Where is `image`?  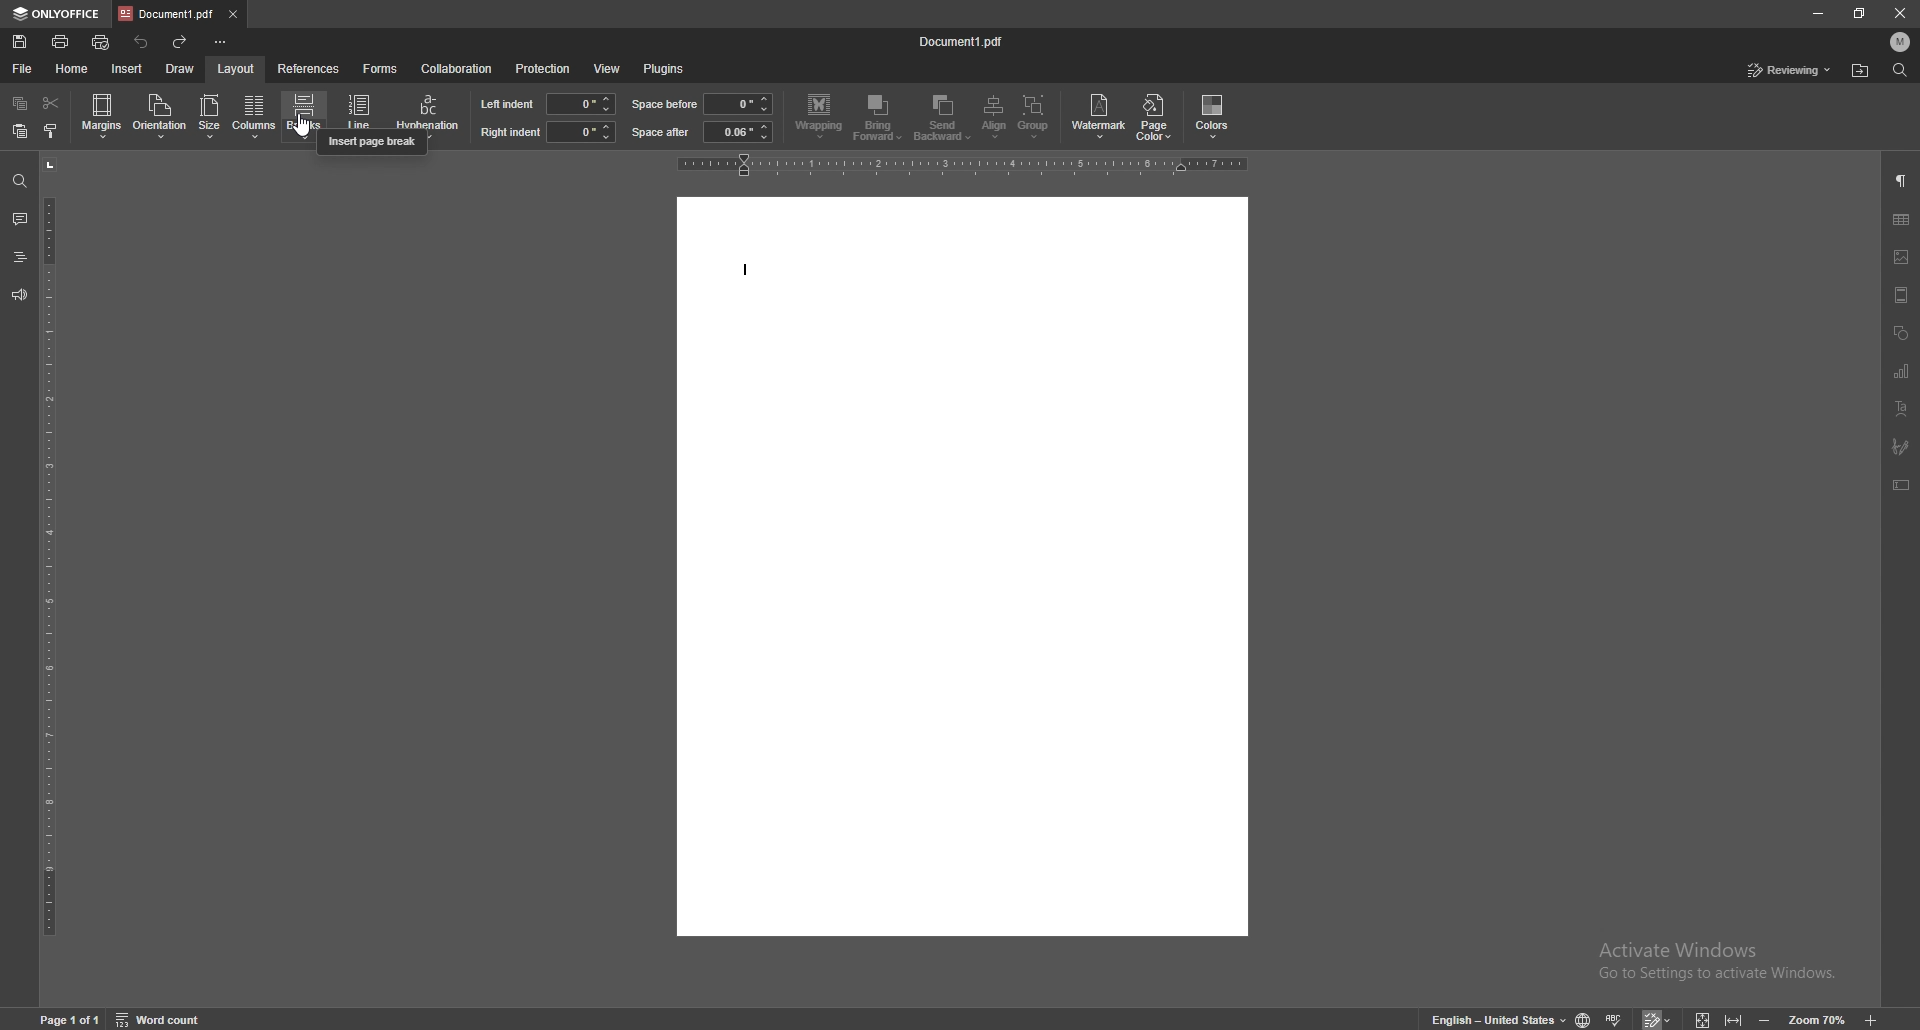 image is located at coordinates (1901, 258).